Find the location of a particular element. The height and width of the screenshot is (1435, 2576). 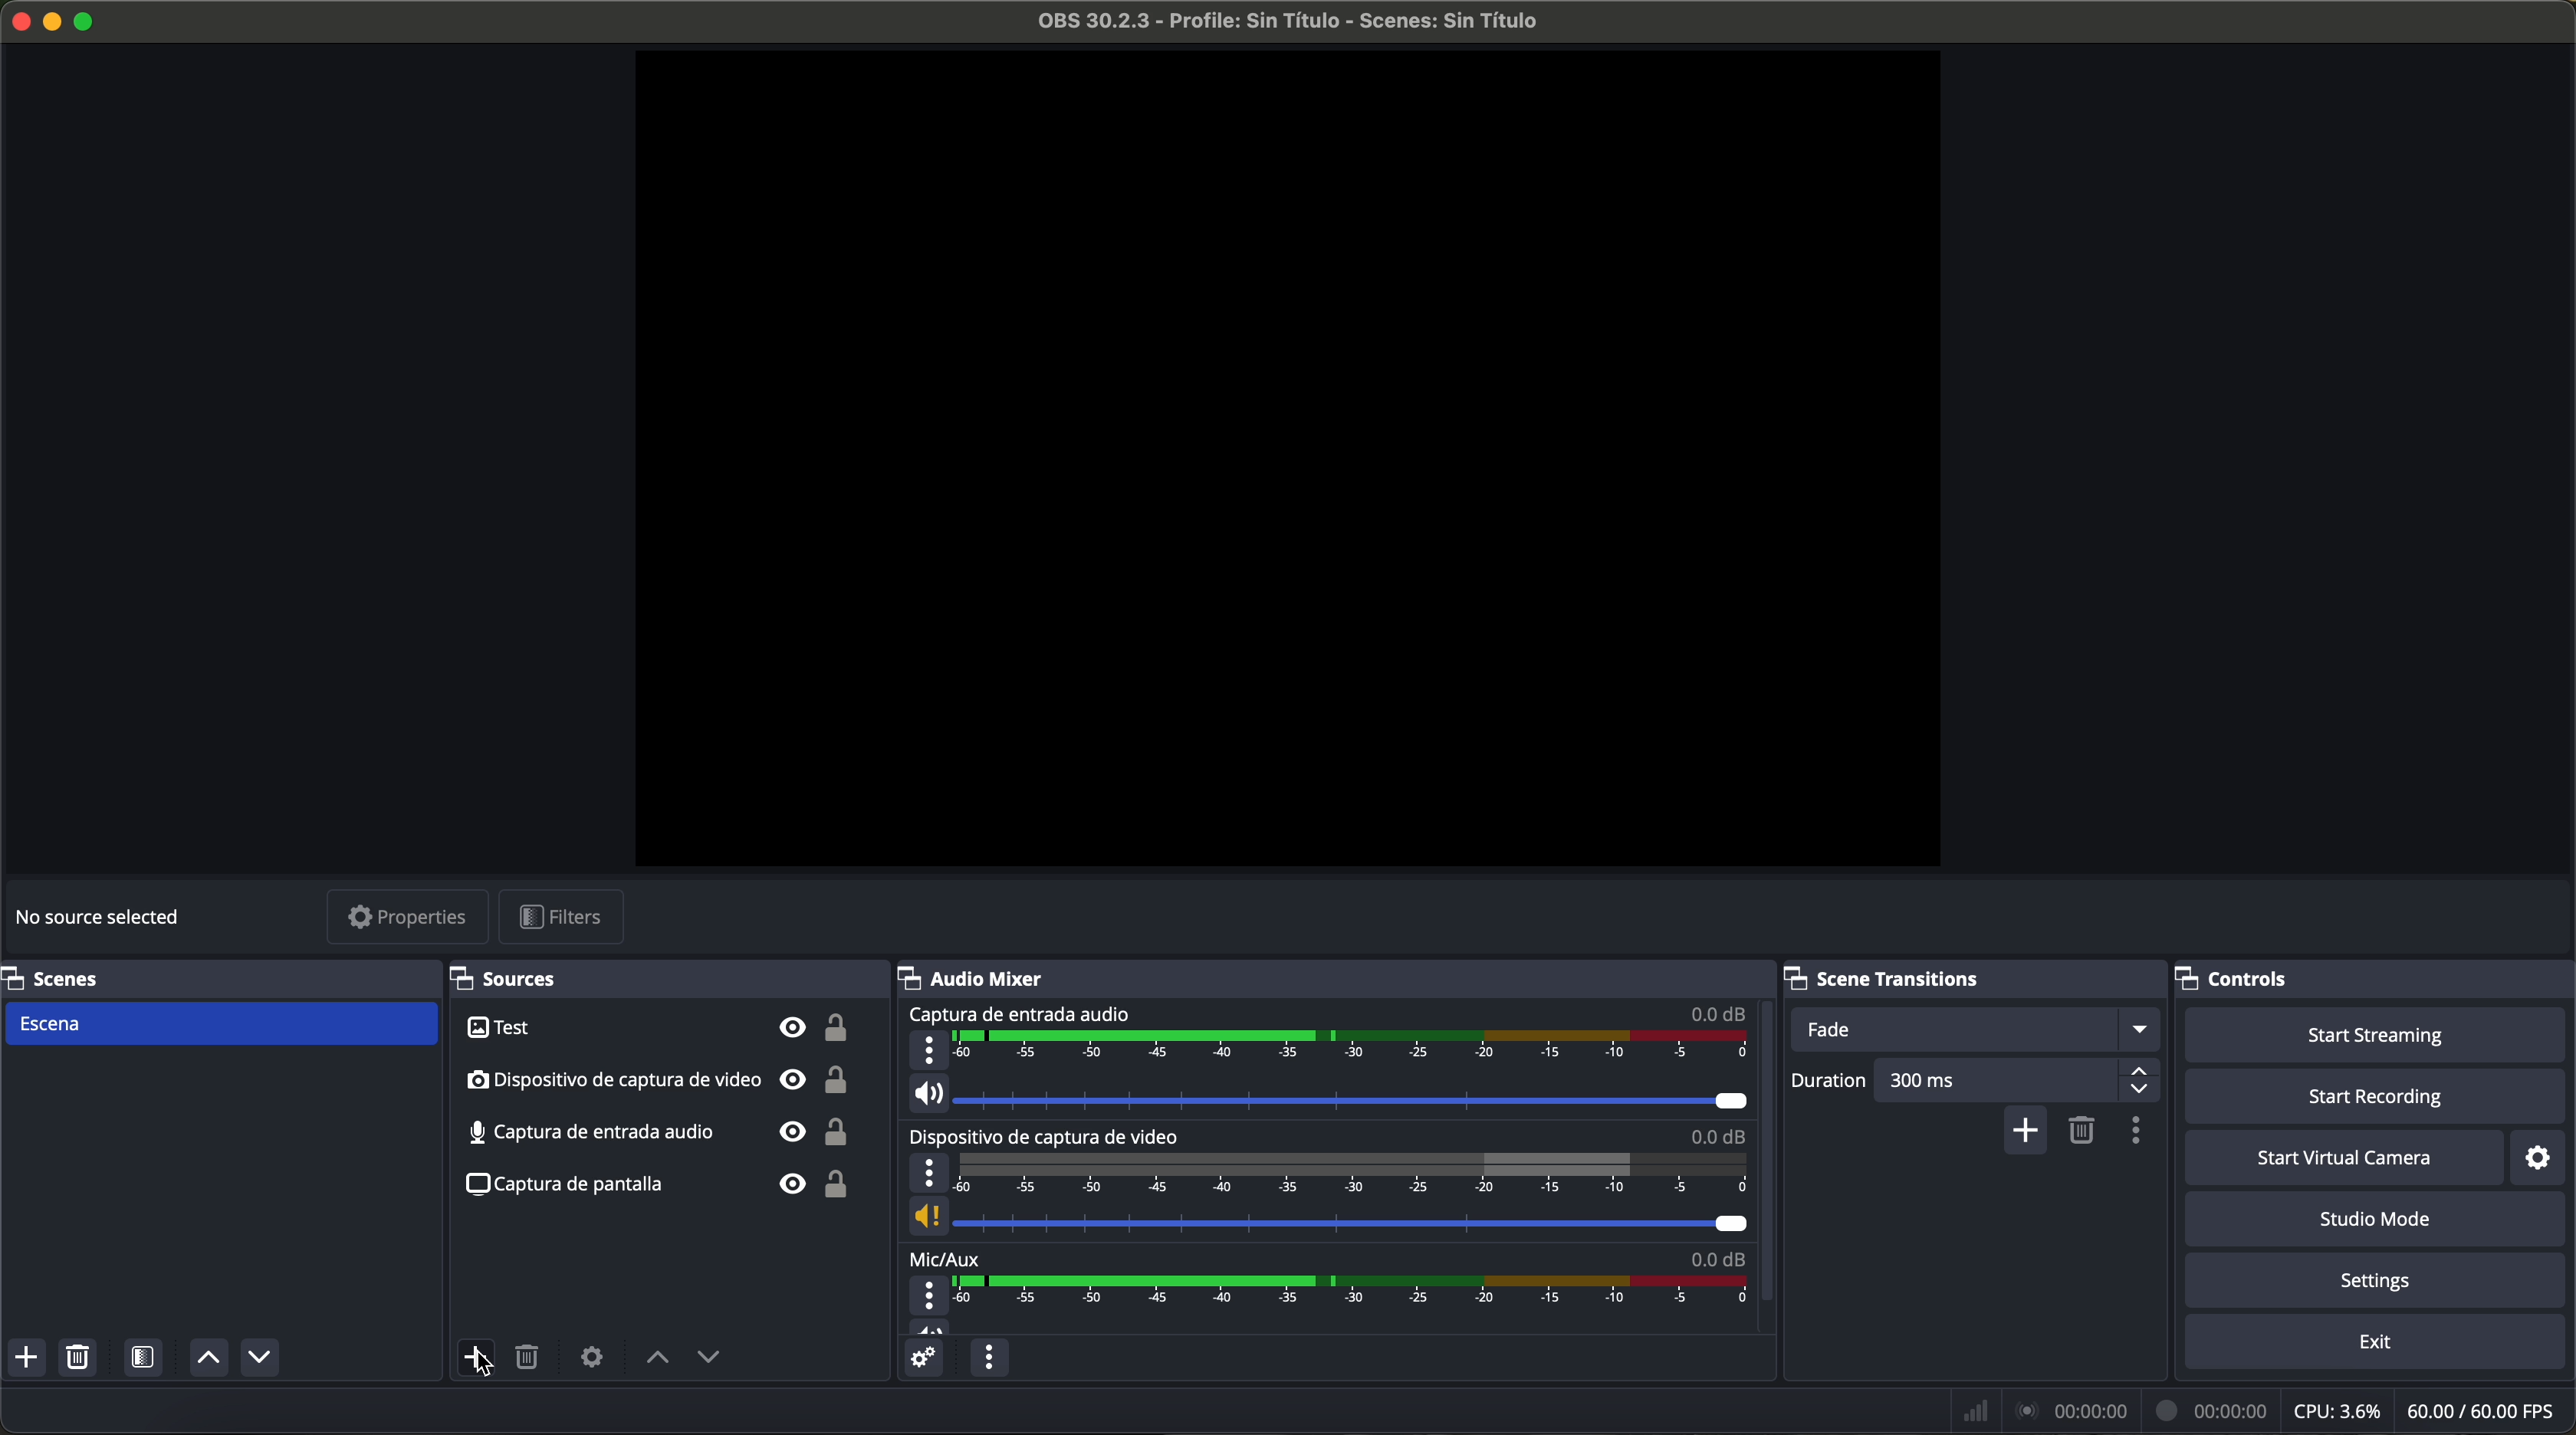

video capture device is located at coordinates (662, 1081).